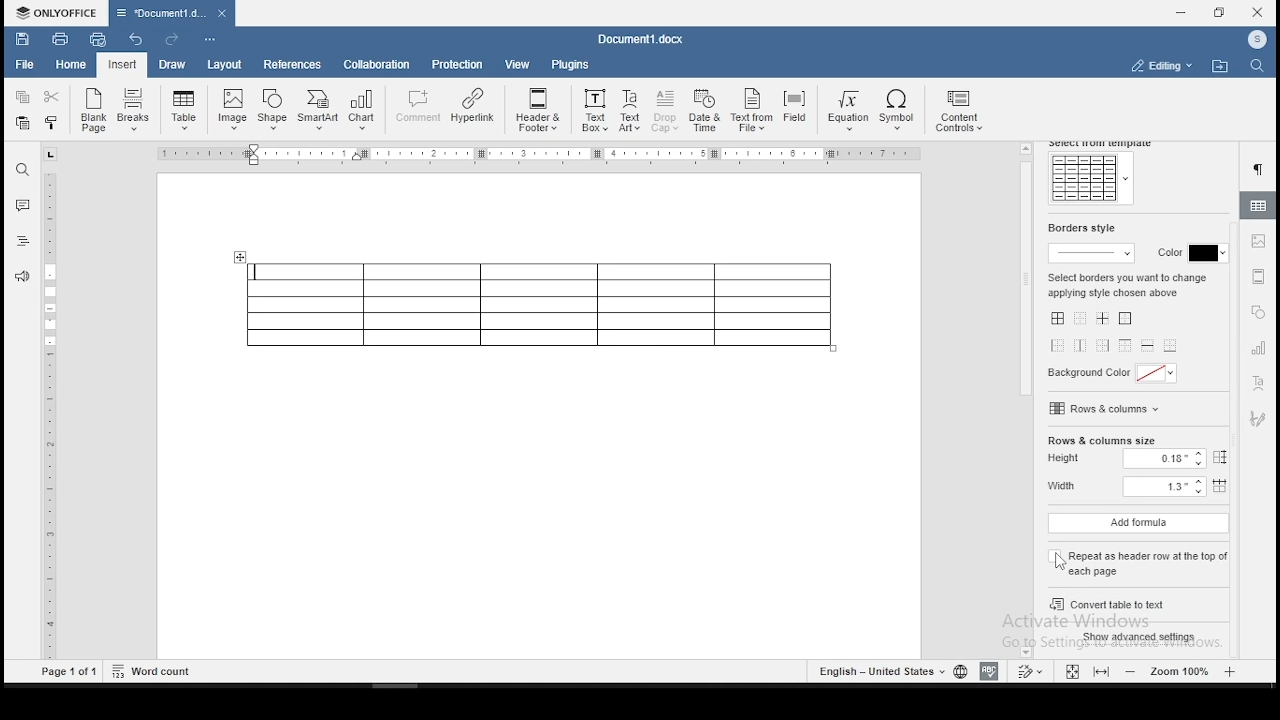 Image resolution: width=1280 pixels, height=720 pixels. What do you see at coordinates (1220, 66) in the screenshot?
I see `open file location` at bounding box center [1220, 66].